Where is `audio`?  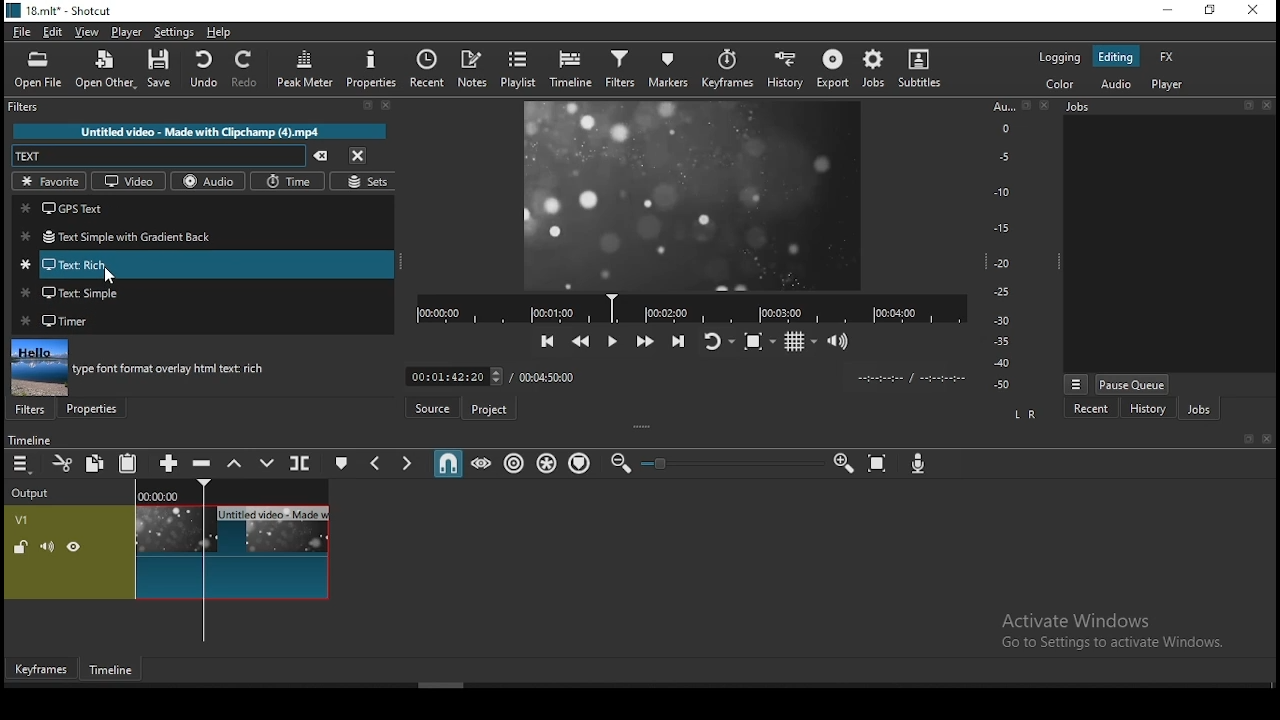 audio is located at coordinates (1115, 85).